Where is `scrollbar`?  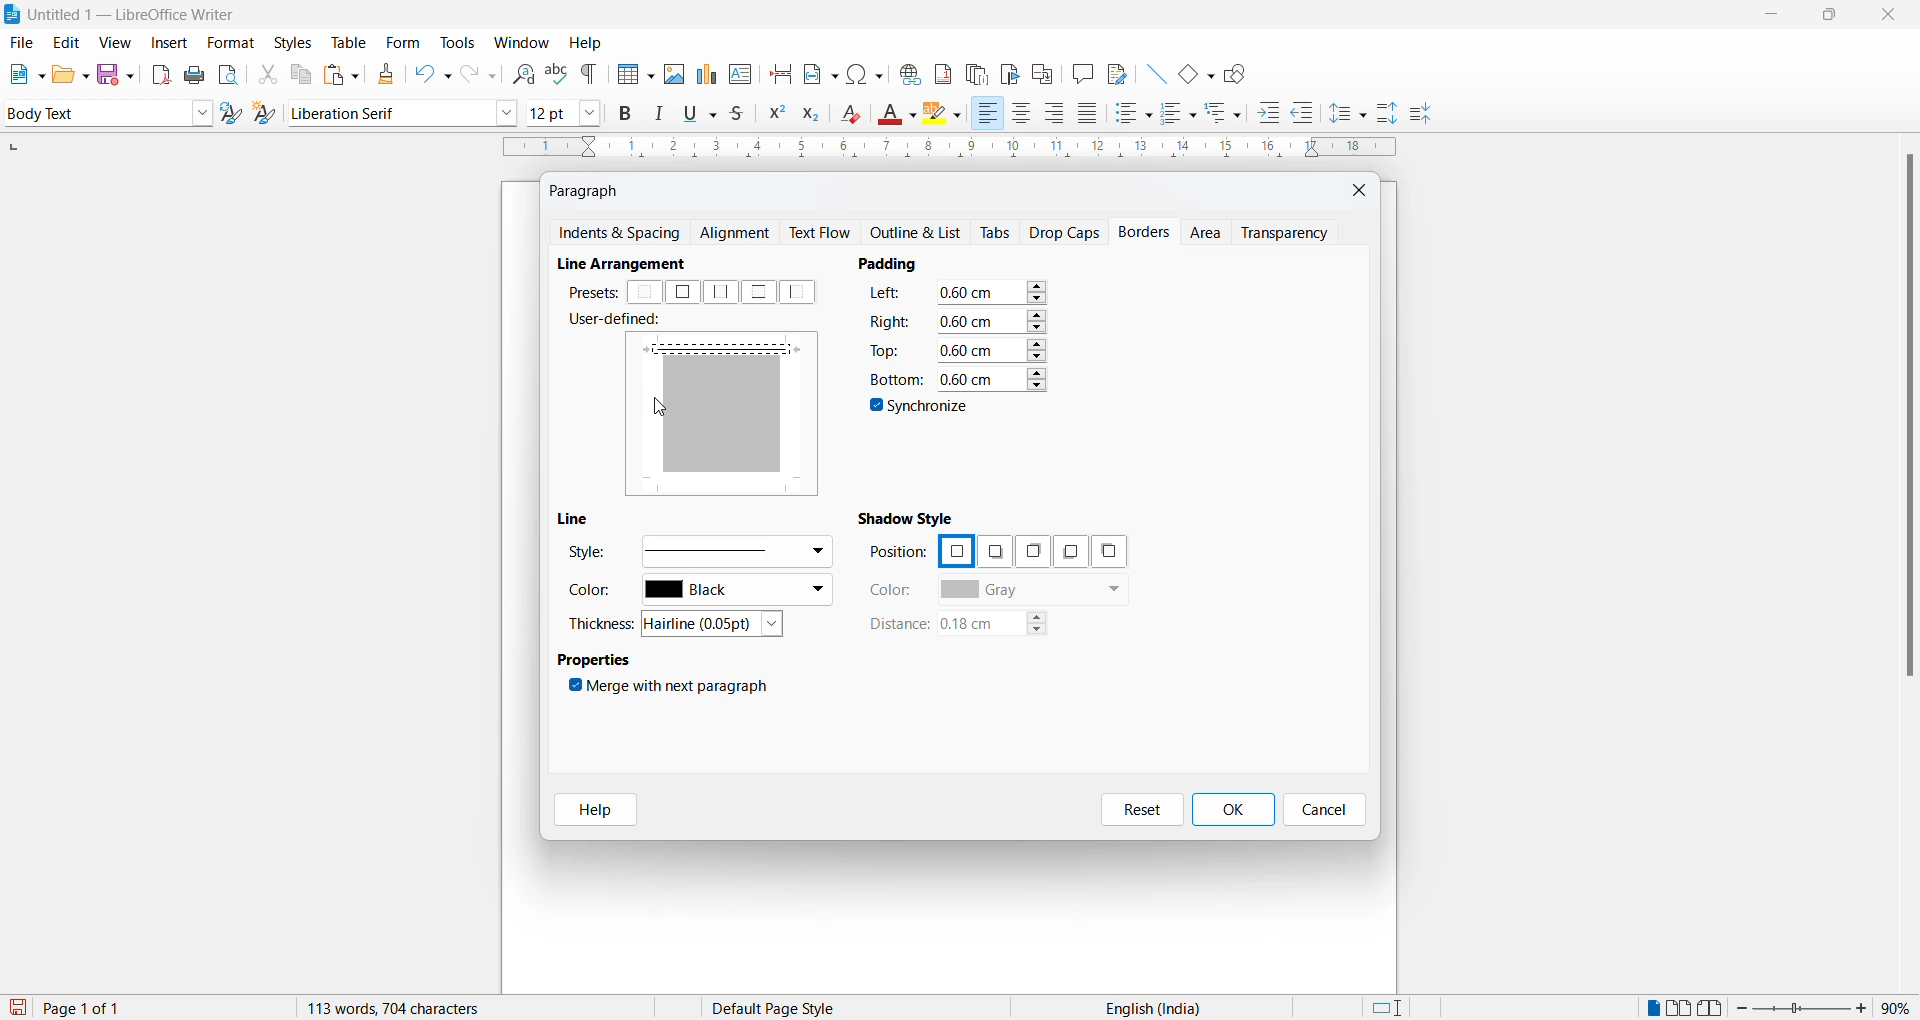
scrollbar is located at coordinates (1908, 425).